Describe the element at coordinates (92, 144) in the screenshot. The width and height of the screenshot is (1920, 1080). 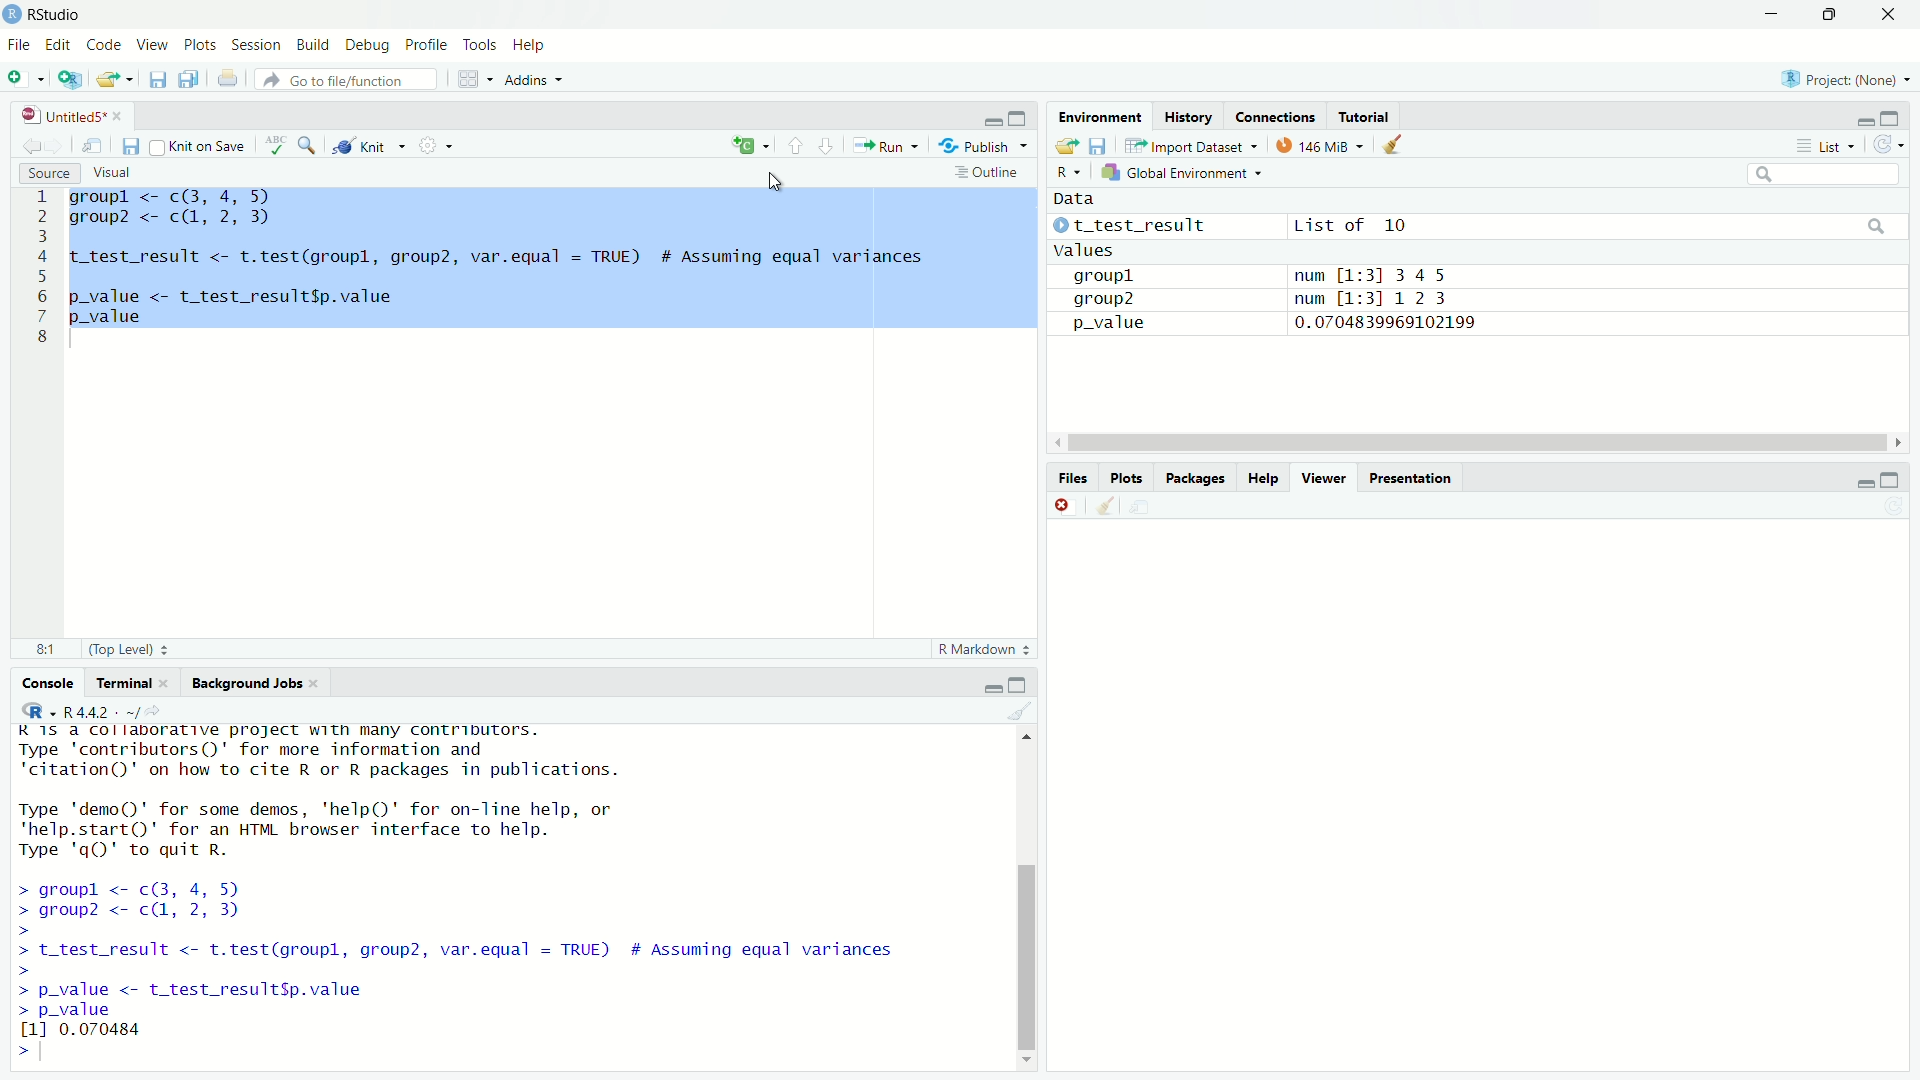
I see `show in new window` at that location.